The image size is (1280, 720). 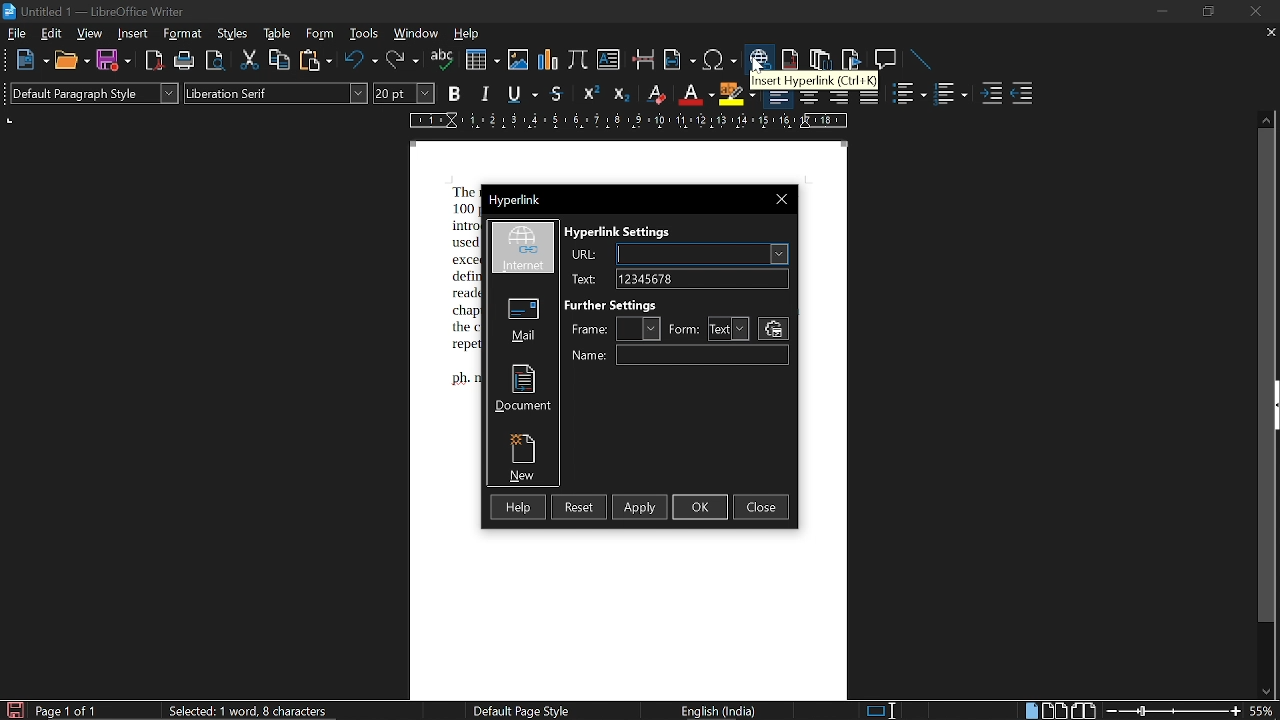 What do you see at coordinates (1270, 33) in the screenshot?
I see `close current tab` at bounding box center [1270, 33].